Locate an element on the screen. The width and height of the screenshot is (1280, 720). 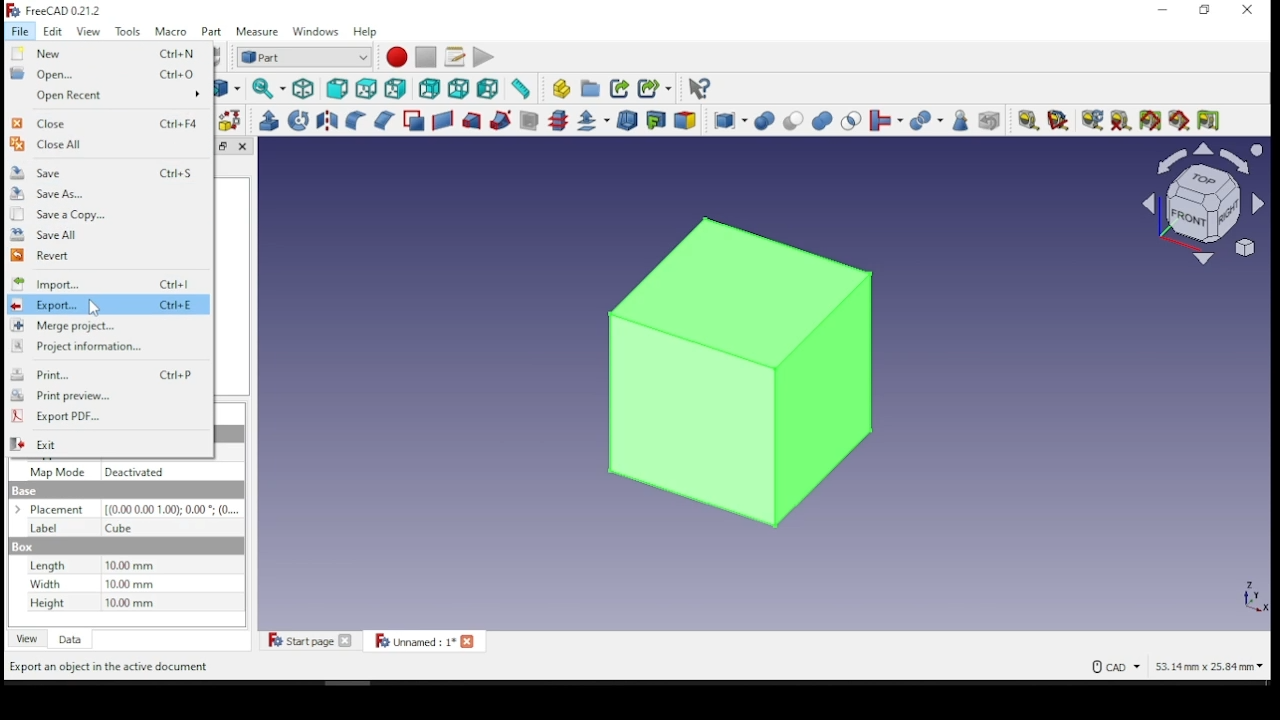
Base is located at coordinates (25, 491).